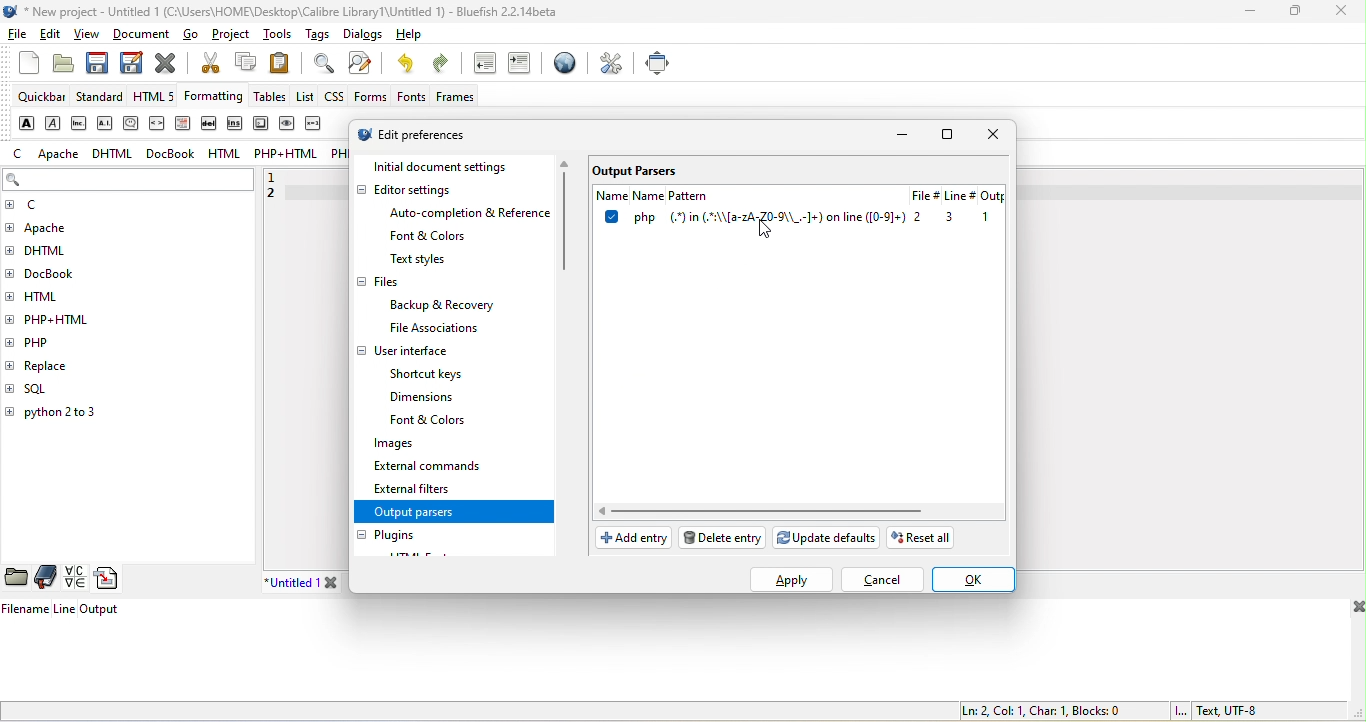  Describe the element at coordinates (948, 137) in the screenshot. I see `maximize` at that location.